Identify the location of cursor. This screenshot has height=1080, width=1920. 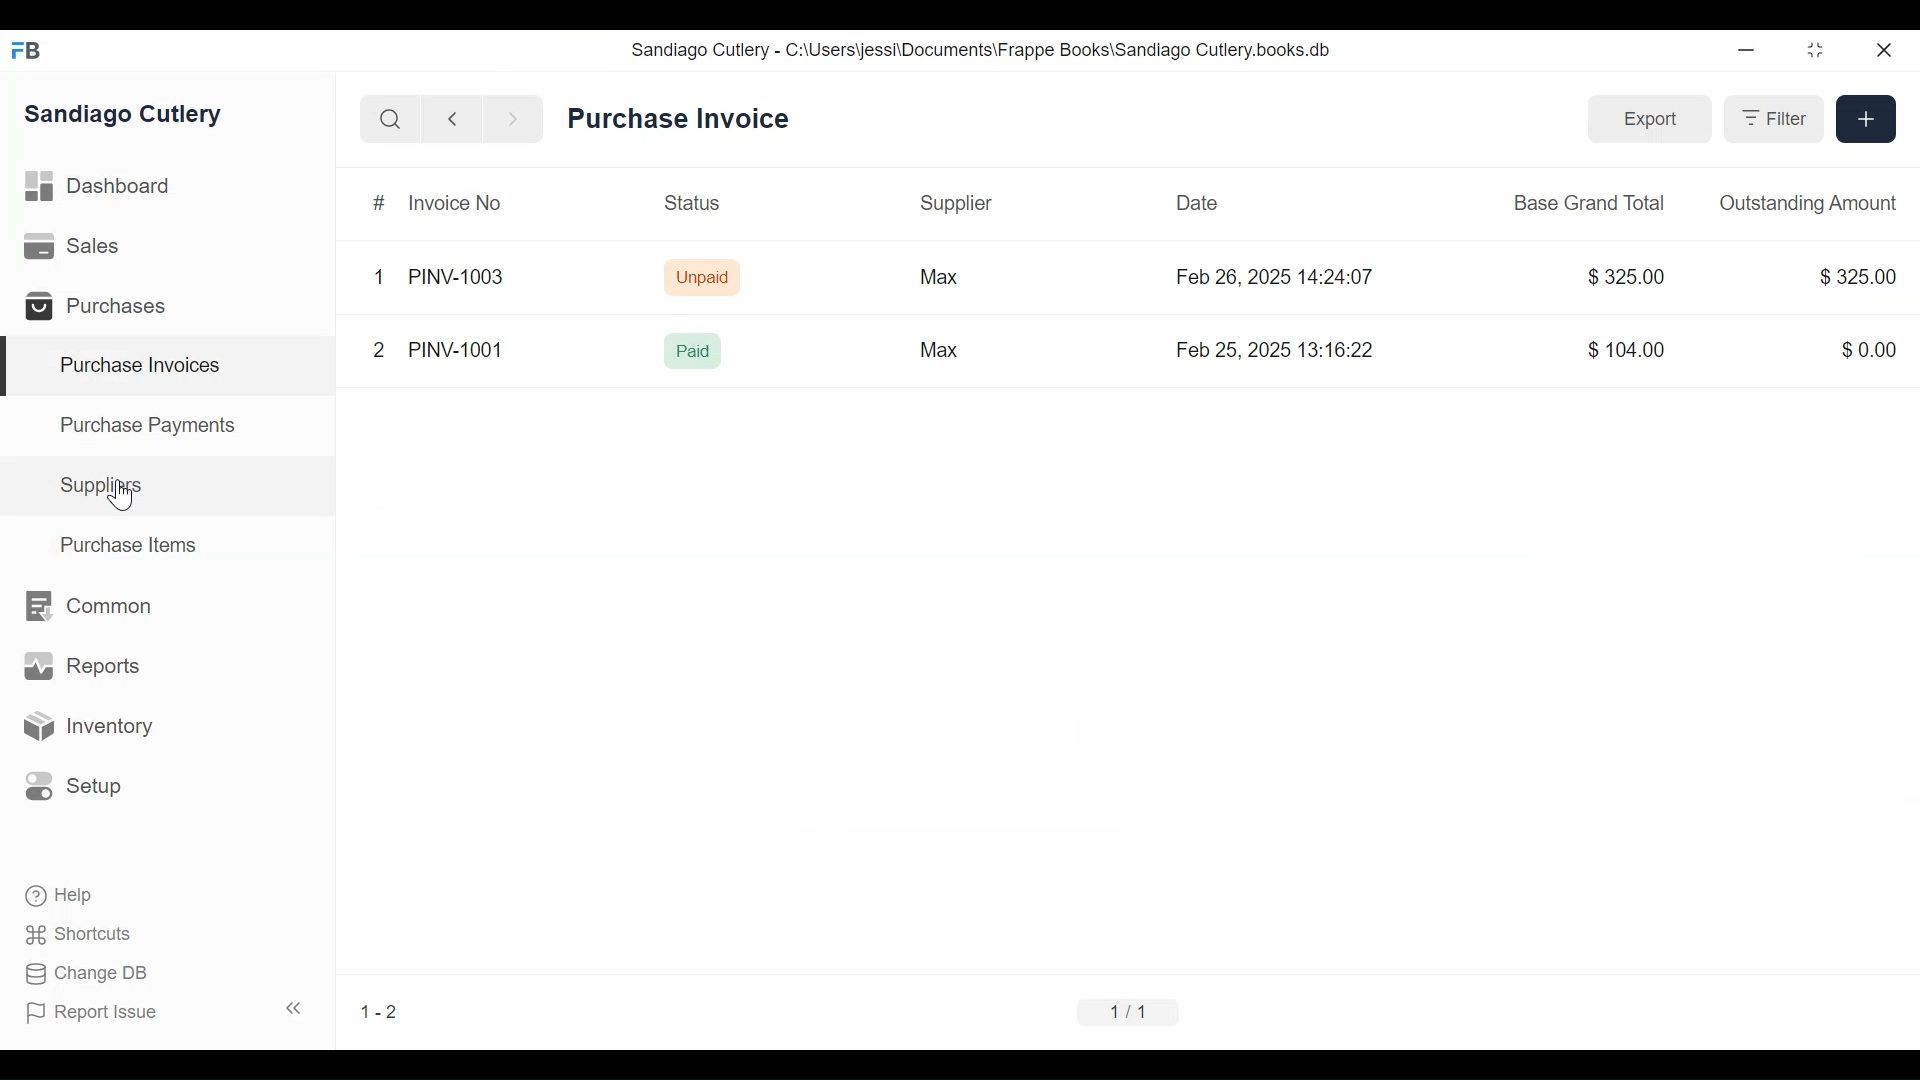
(124, 497).